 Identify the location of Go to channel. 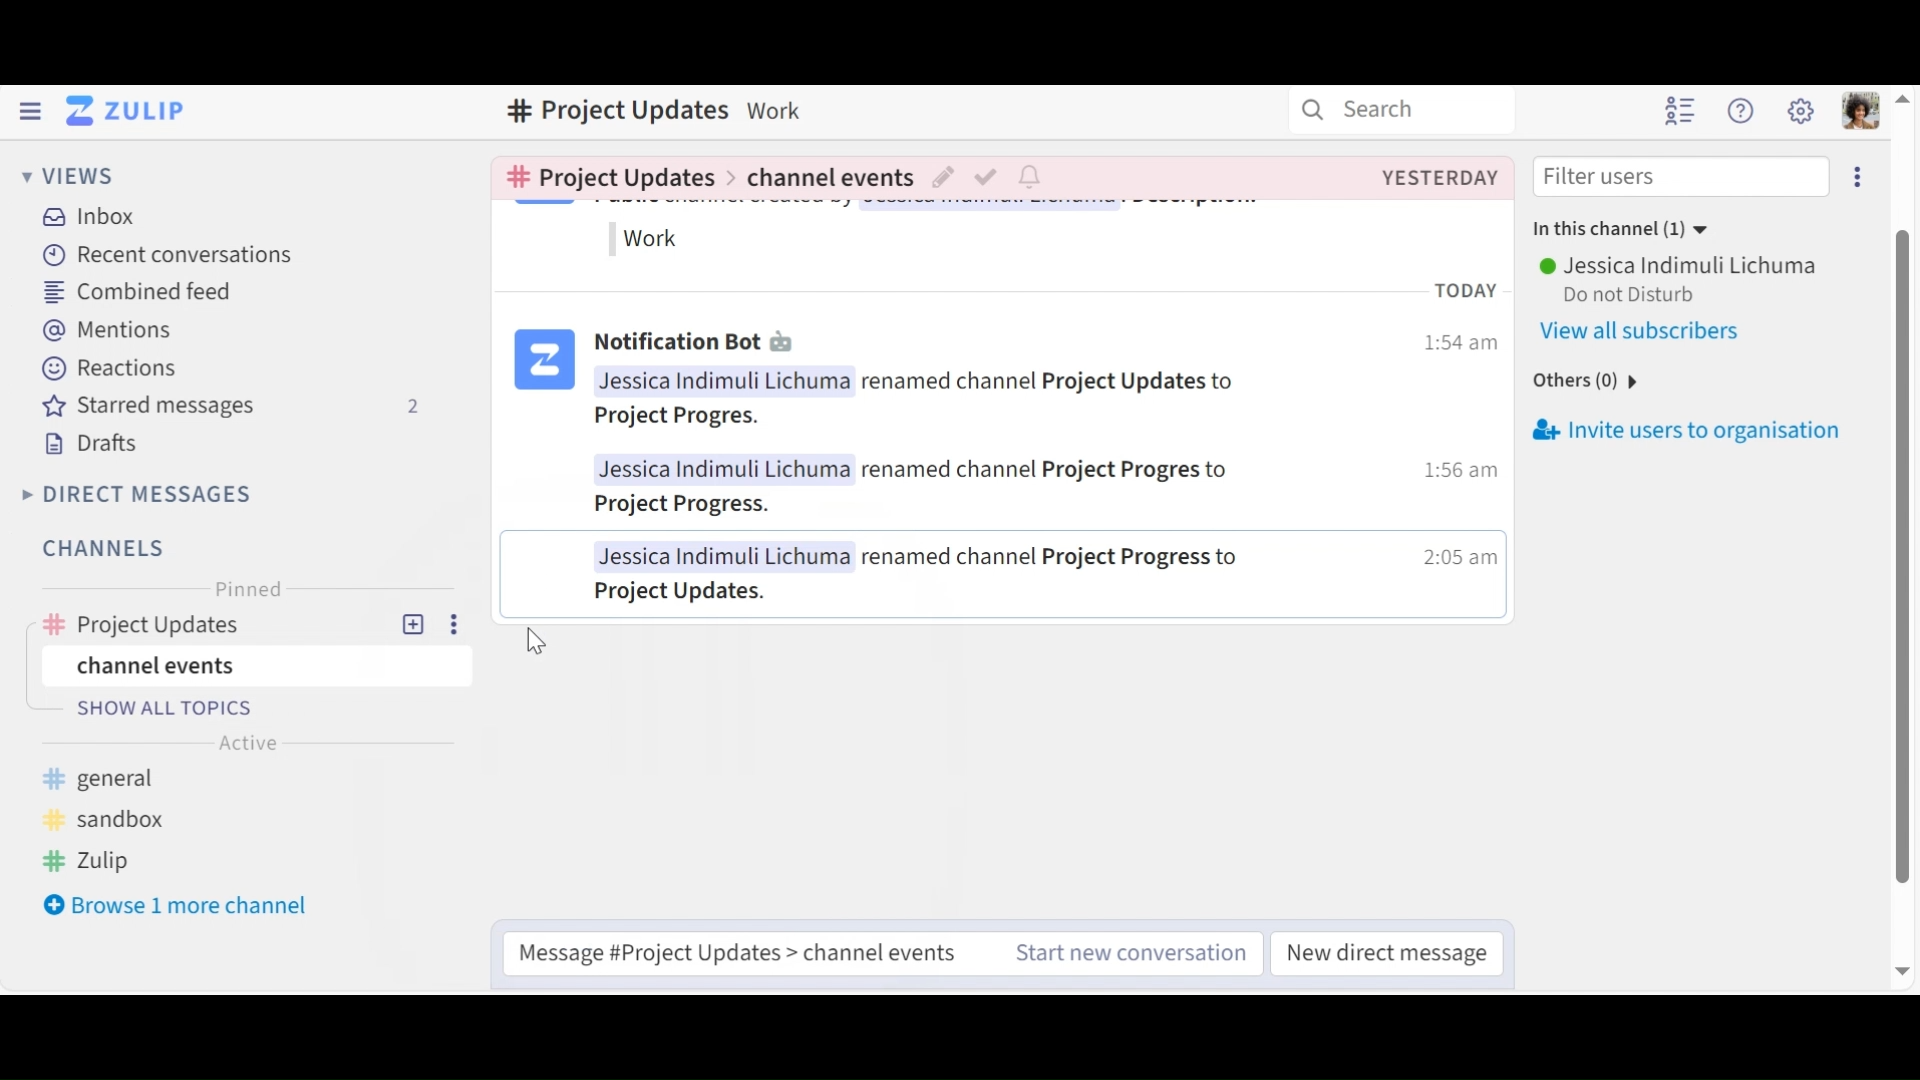
(605, 176).